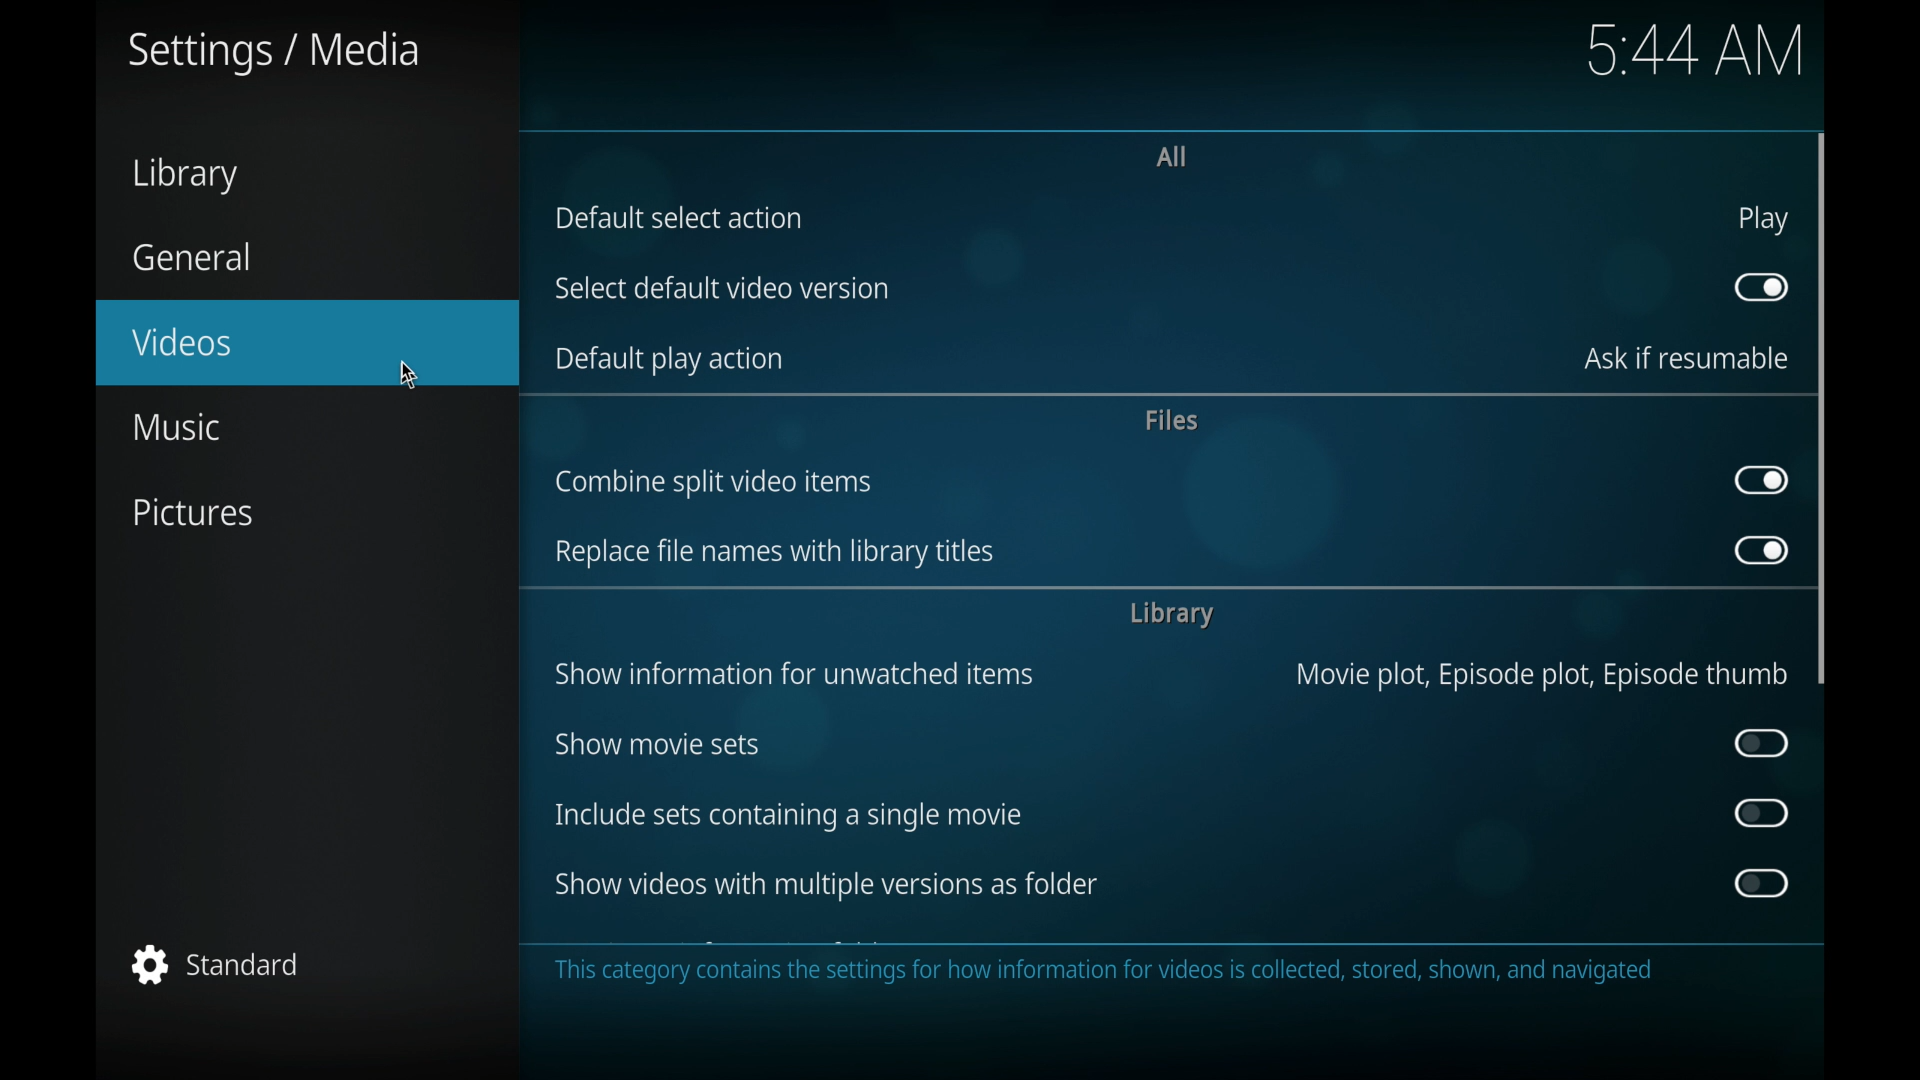 The height and width of the screenshot is (1080, 1920). I want to click on settings, so click(270, 53).